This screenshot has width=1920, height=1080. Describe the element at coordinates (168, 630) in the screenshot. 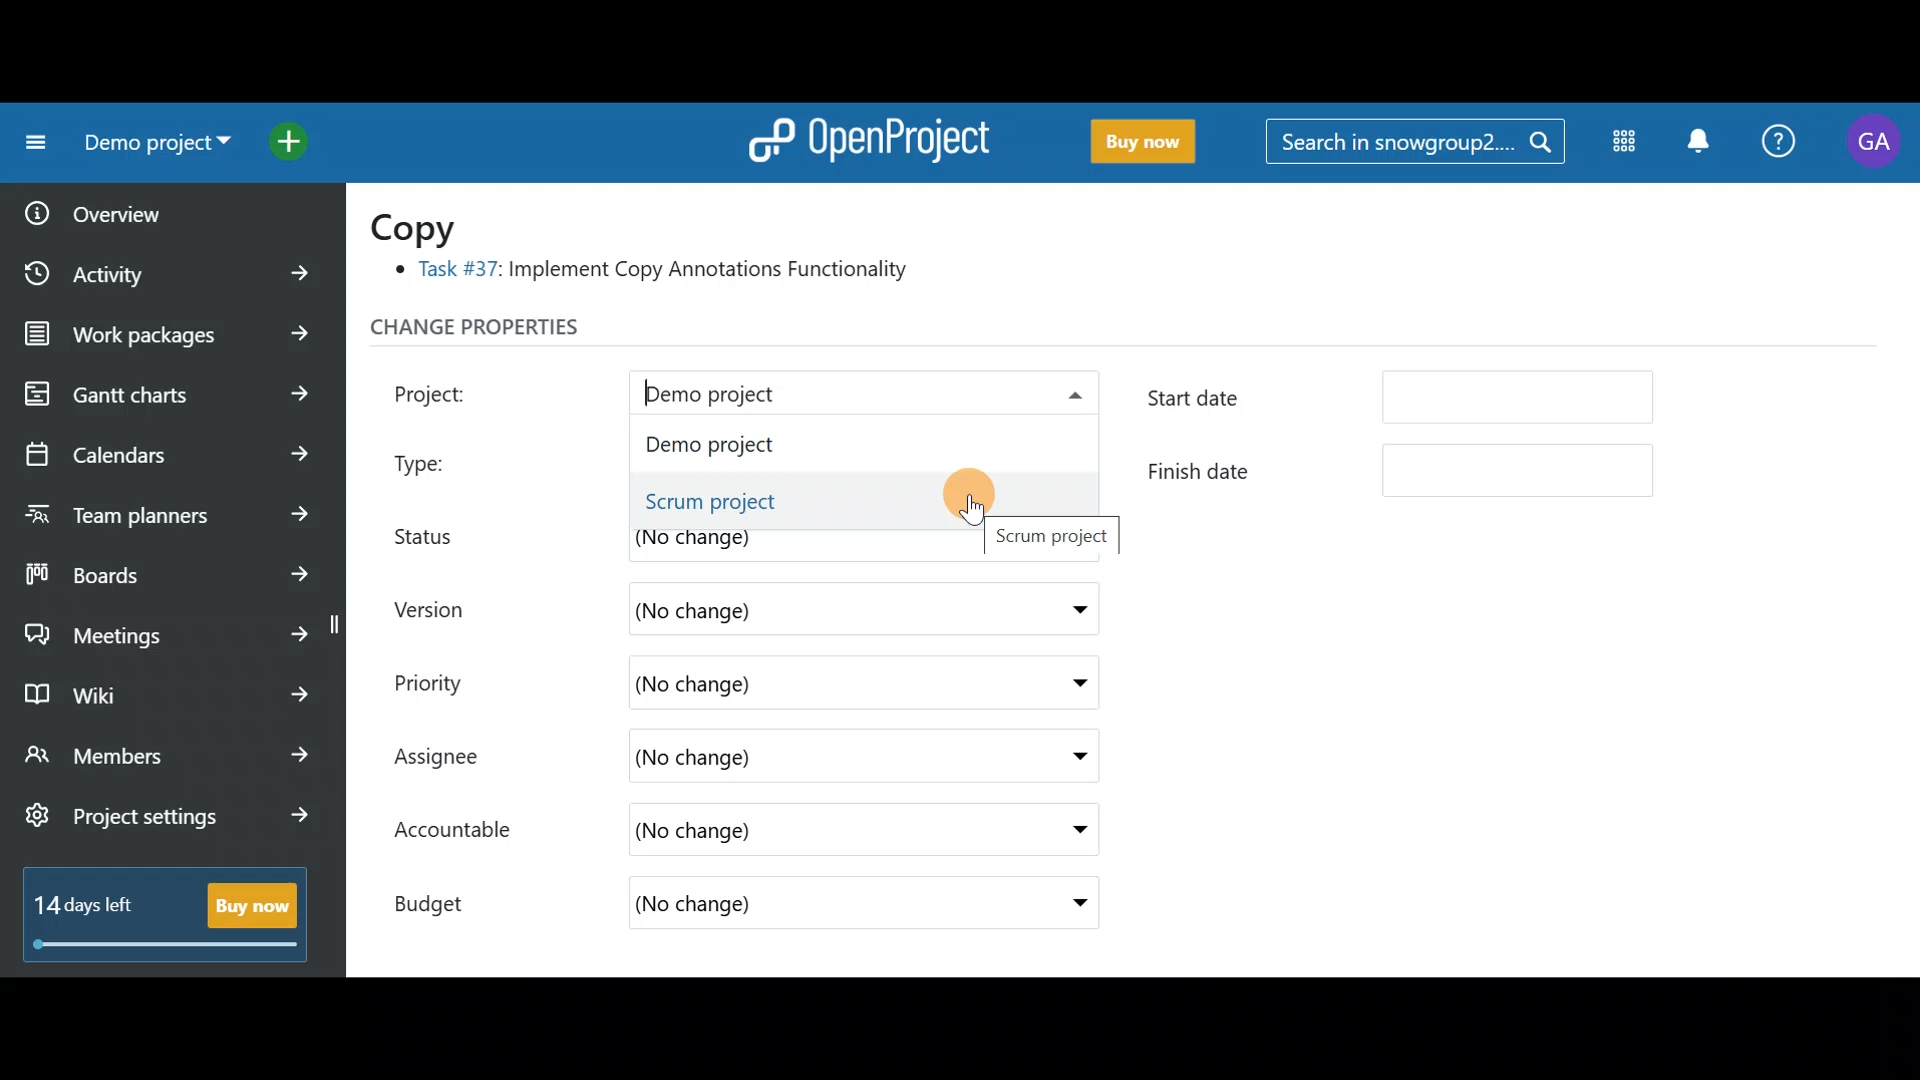

I see `Meetings` at that location.